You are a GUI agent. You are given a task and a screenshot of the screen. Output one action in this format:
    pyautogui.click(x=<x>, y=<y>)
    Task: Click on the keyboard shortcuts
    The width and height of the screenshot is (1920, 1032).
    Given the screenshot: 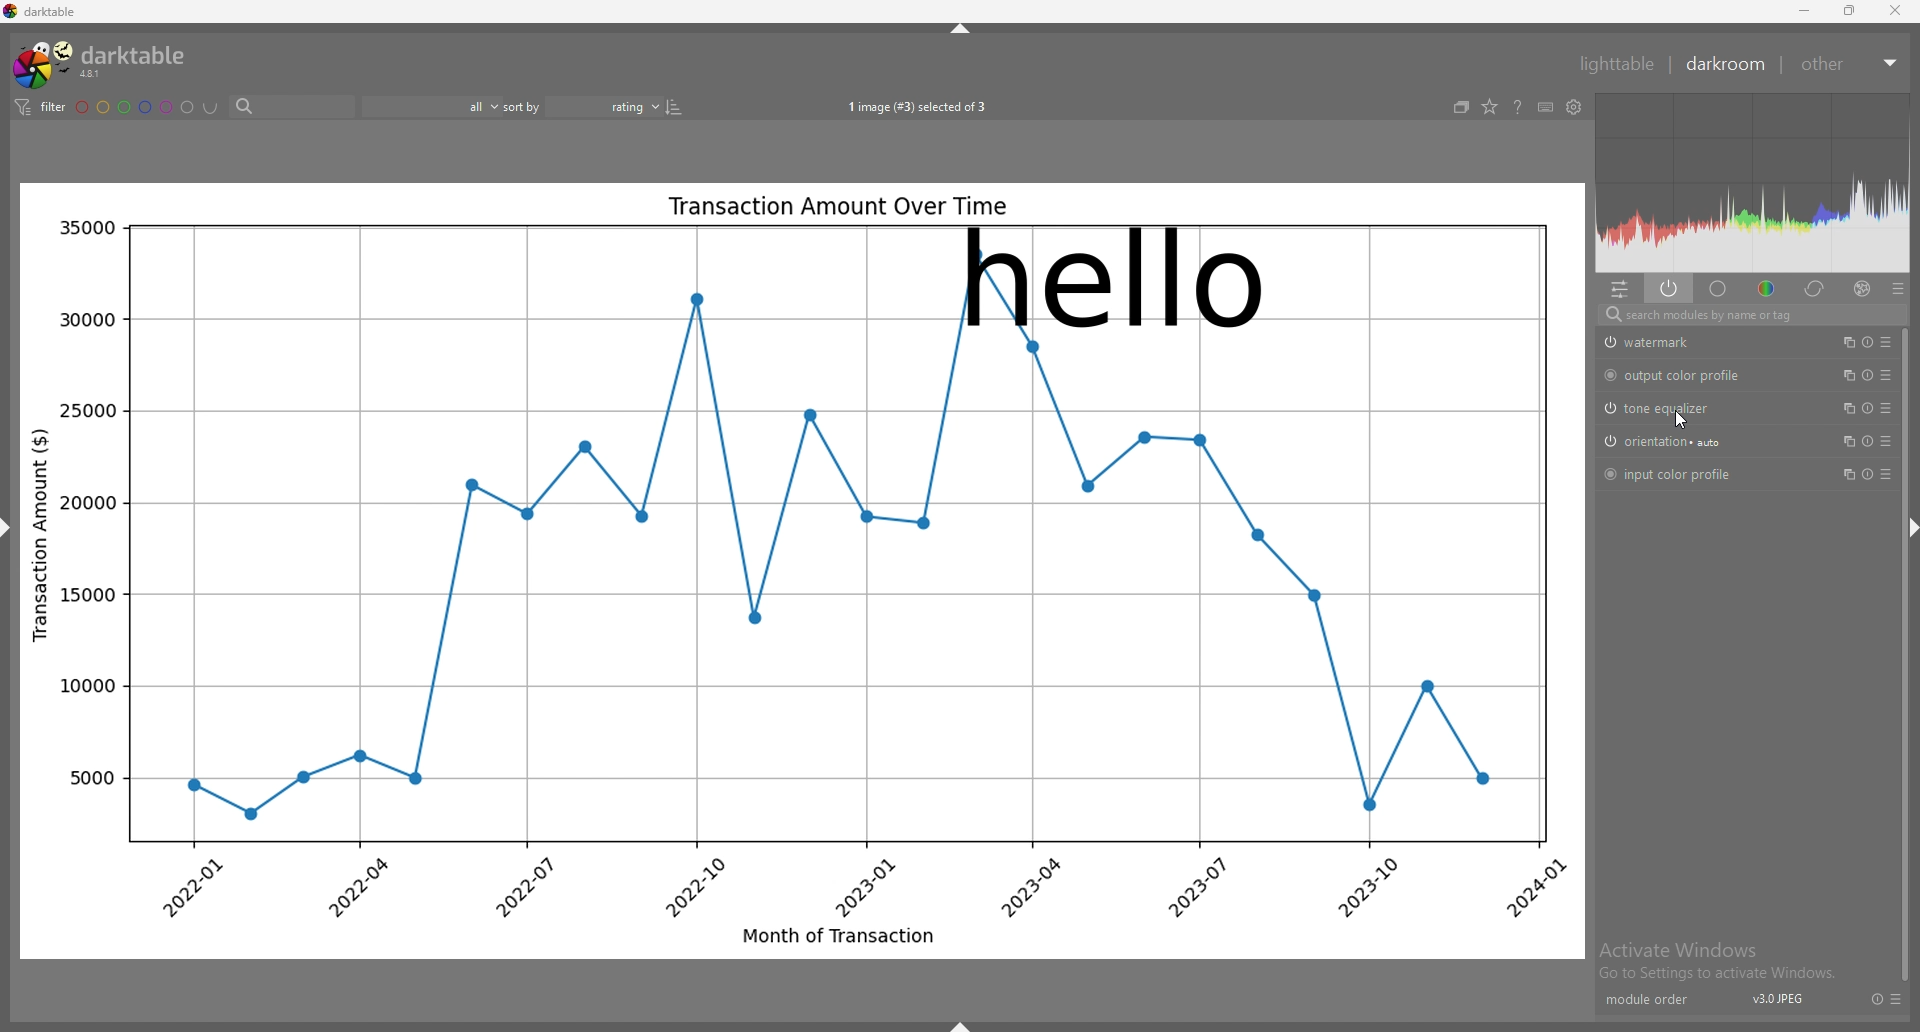 What is the action you would take?
    pyautogui.click(x=1545, y=107)
    